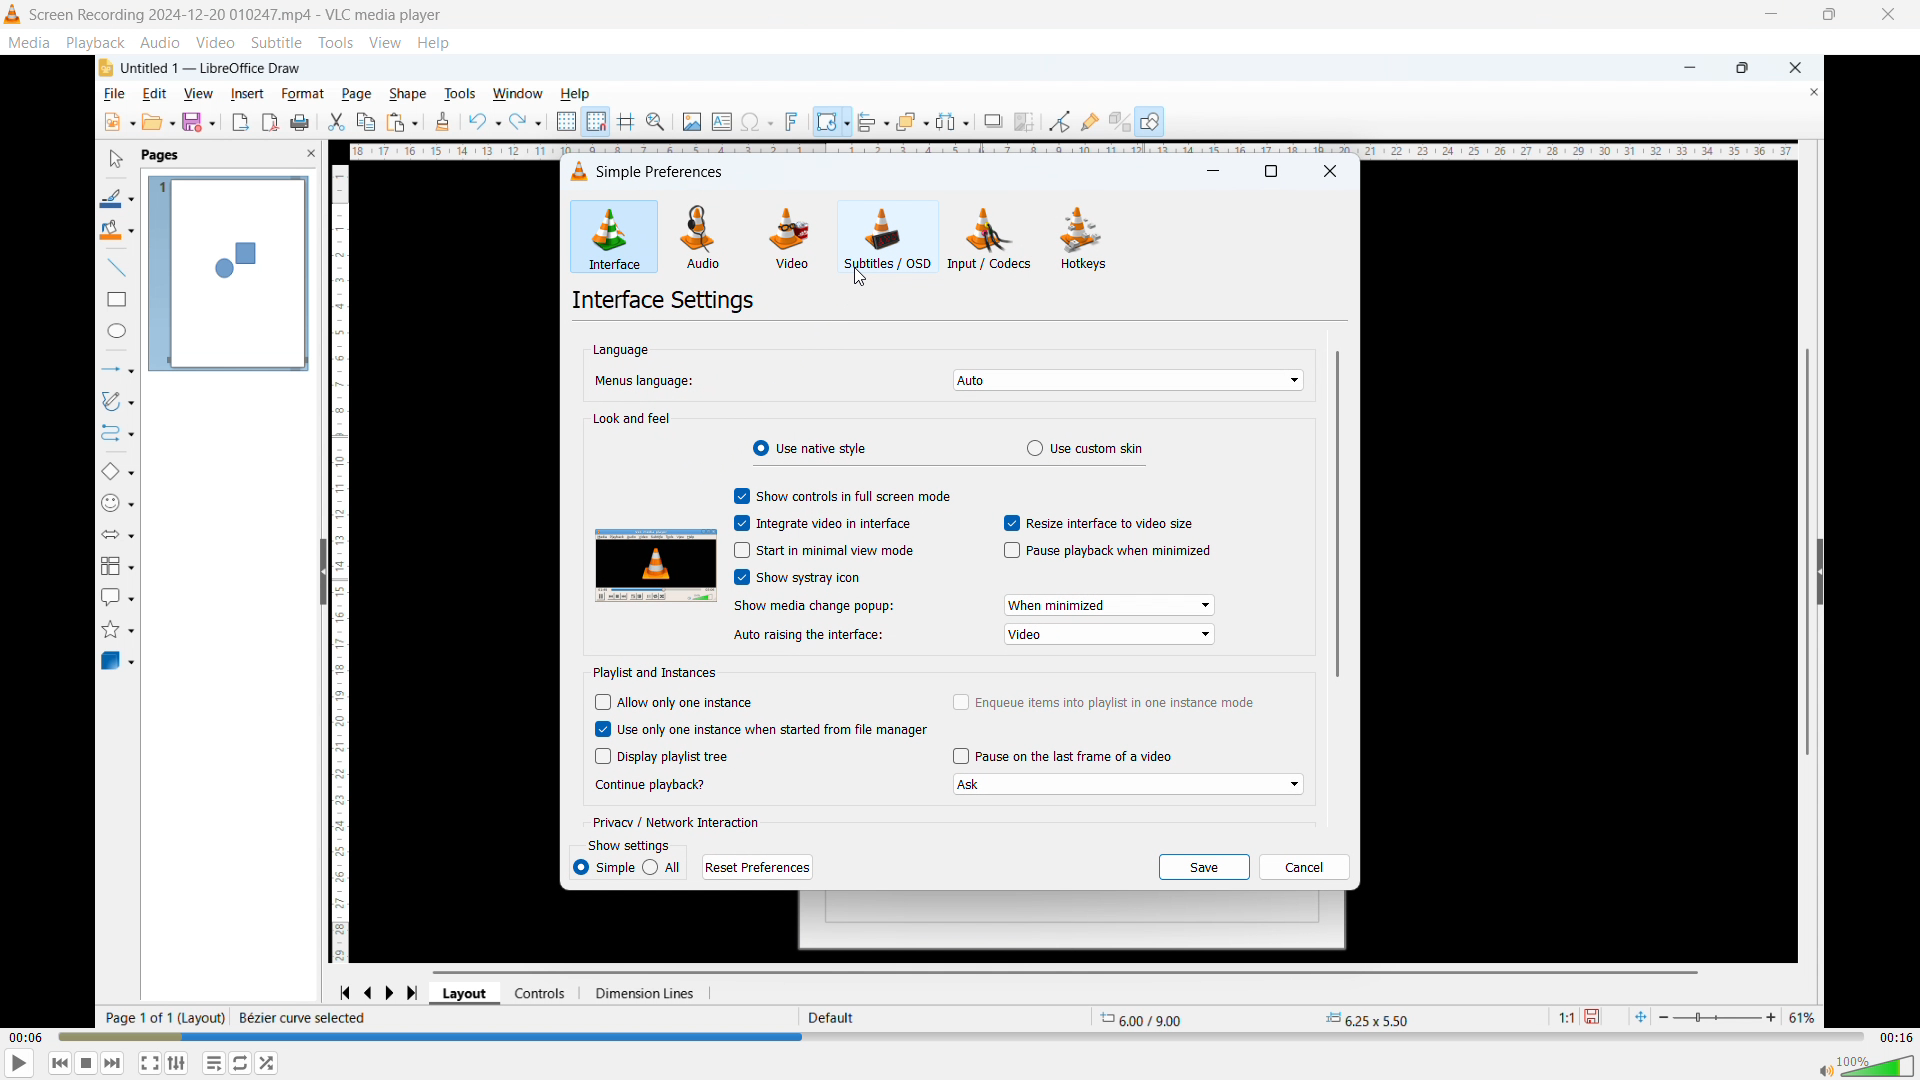  I want to click on Simple Preferences, so click(651, 171).